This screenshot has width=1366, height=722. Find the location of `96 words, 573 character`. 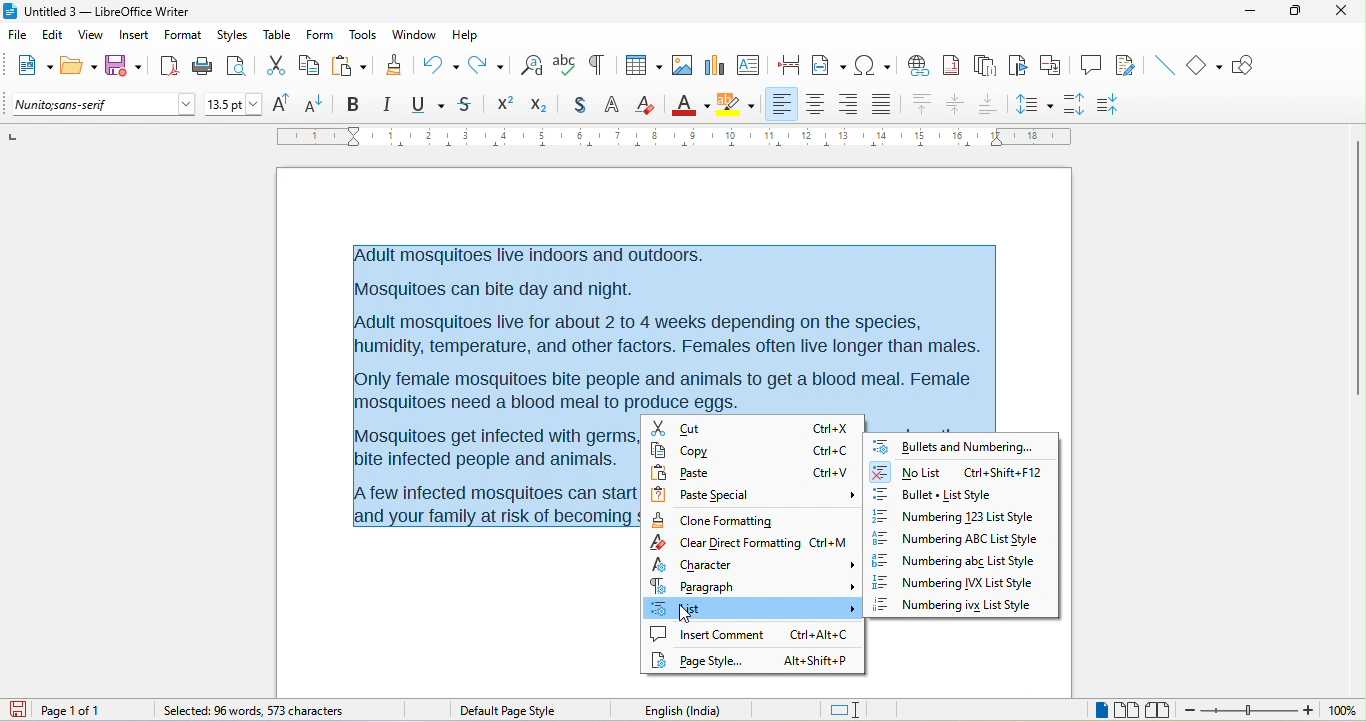

96 words, 573 character is located at coordinates (252, 712).